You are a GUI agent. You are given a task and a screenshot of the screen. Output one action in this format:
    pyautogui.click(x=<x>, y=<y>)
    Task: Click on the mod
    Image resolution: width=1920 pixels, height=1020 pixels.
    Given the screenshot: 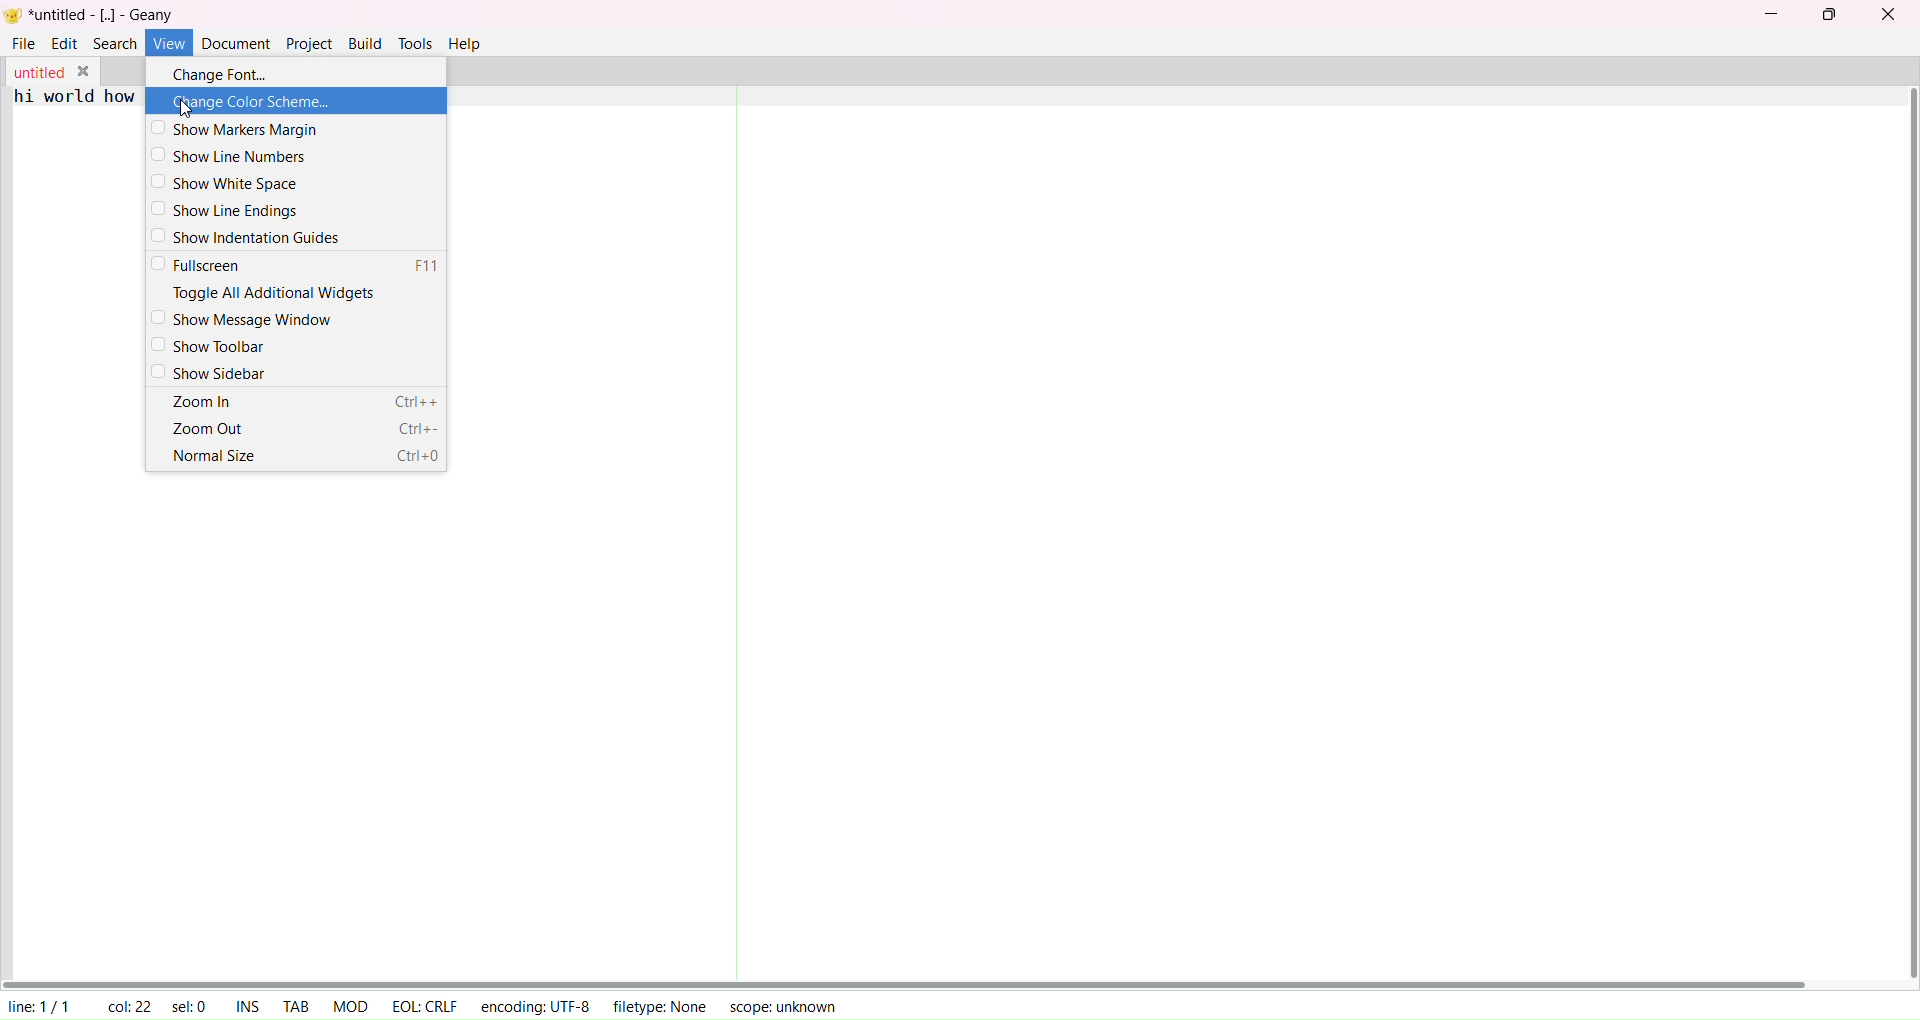 What is the action you would take?
    pyautogui.click(x=347, y=1004)
    